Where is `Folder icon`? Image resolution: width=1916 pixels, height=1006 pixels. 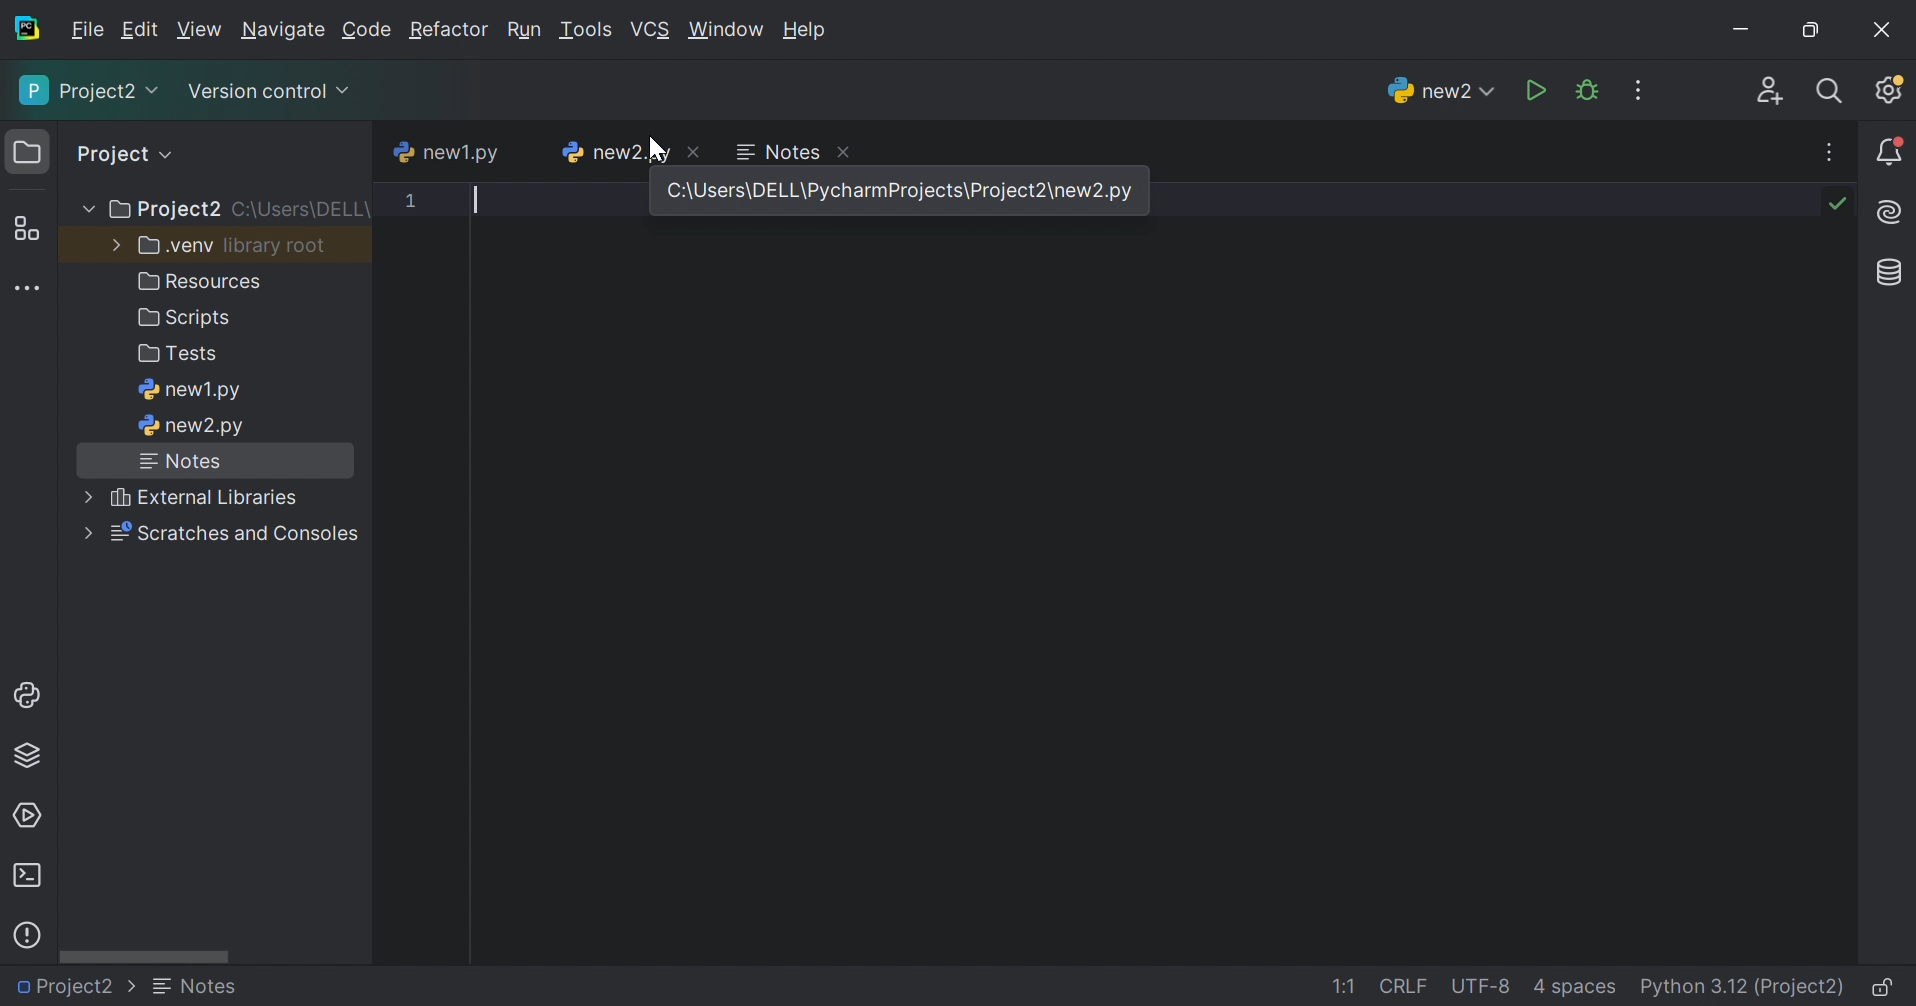 Folder icon is located at coordinates (23, 149).